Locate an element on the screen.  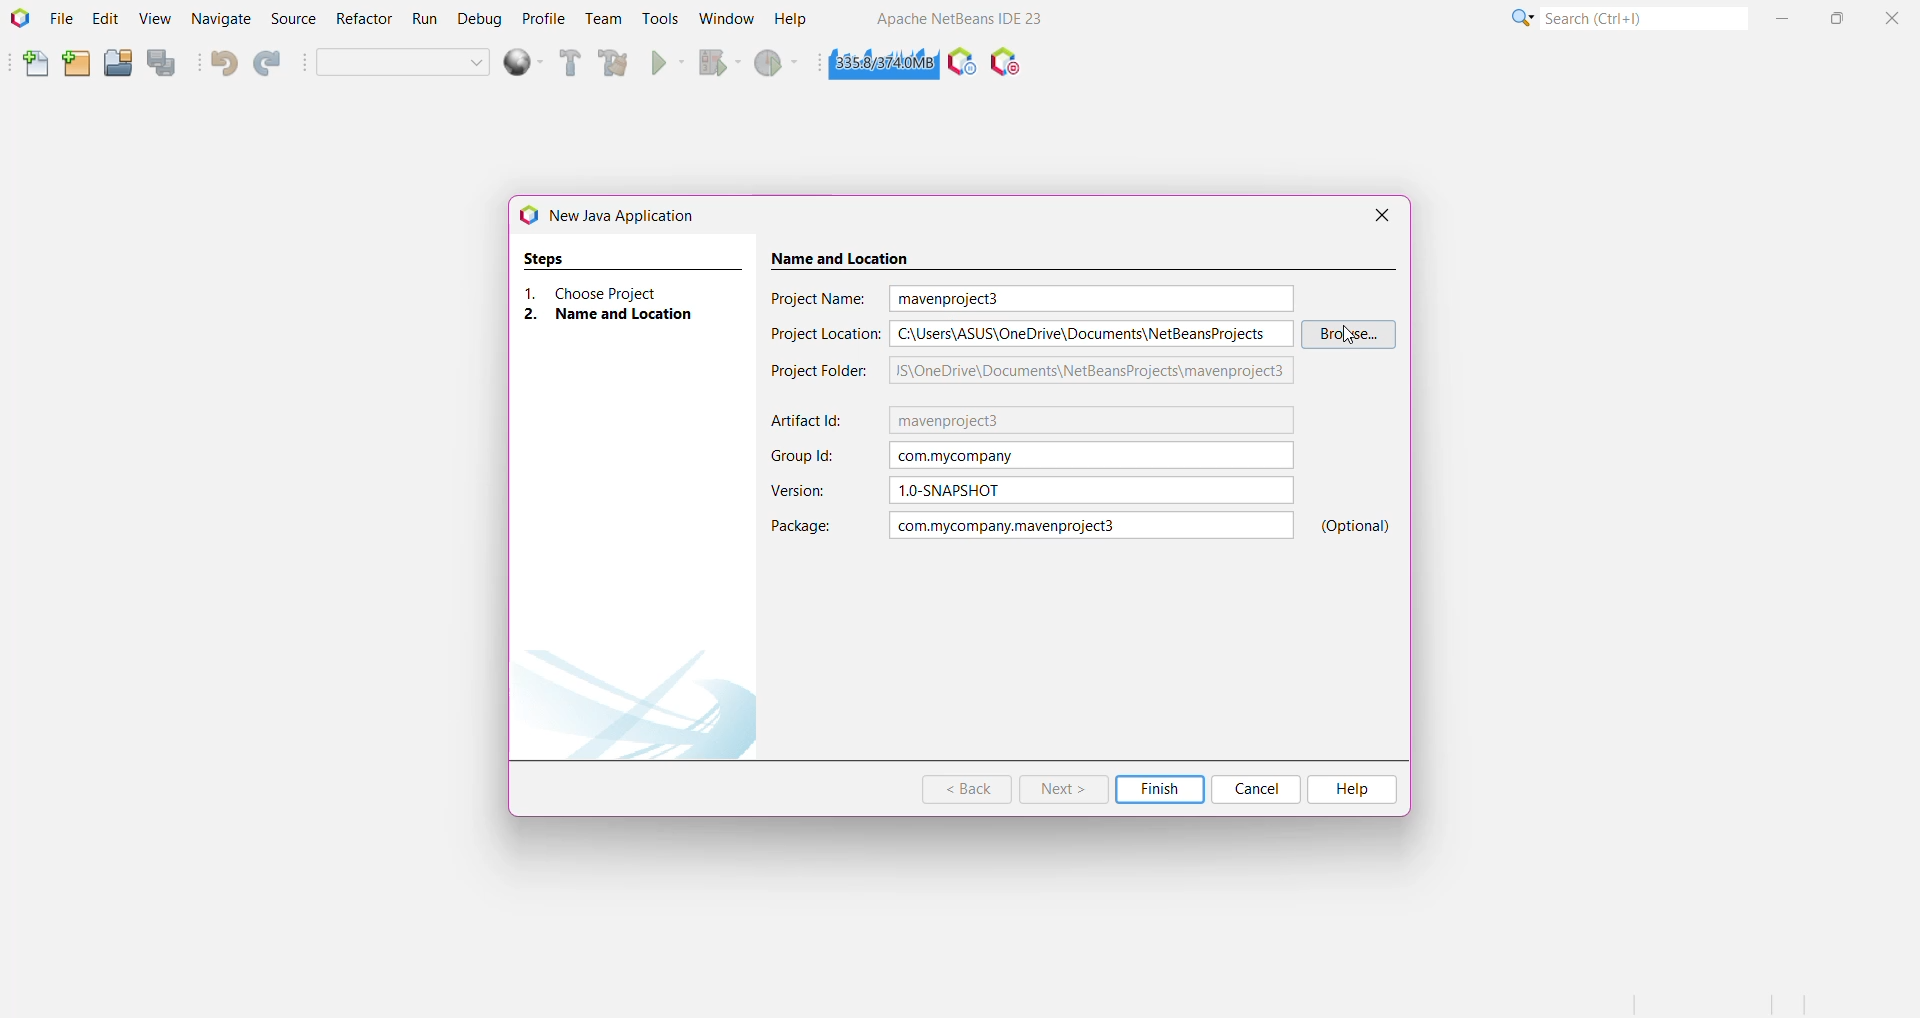
Set Project Configuration is located at coordinates (403, 62).